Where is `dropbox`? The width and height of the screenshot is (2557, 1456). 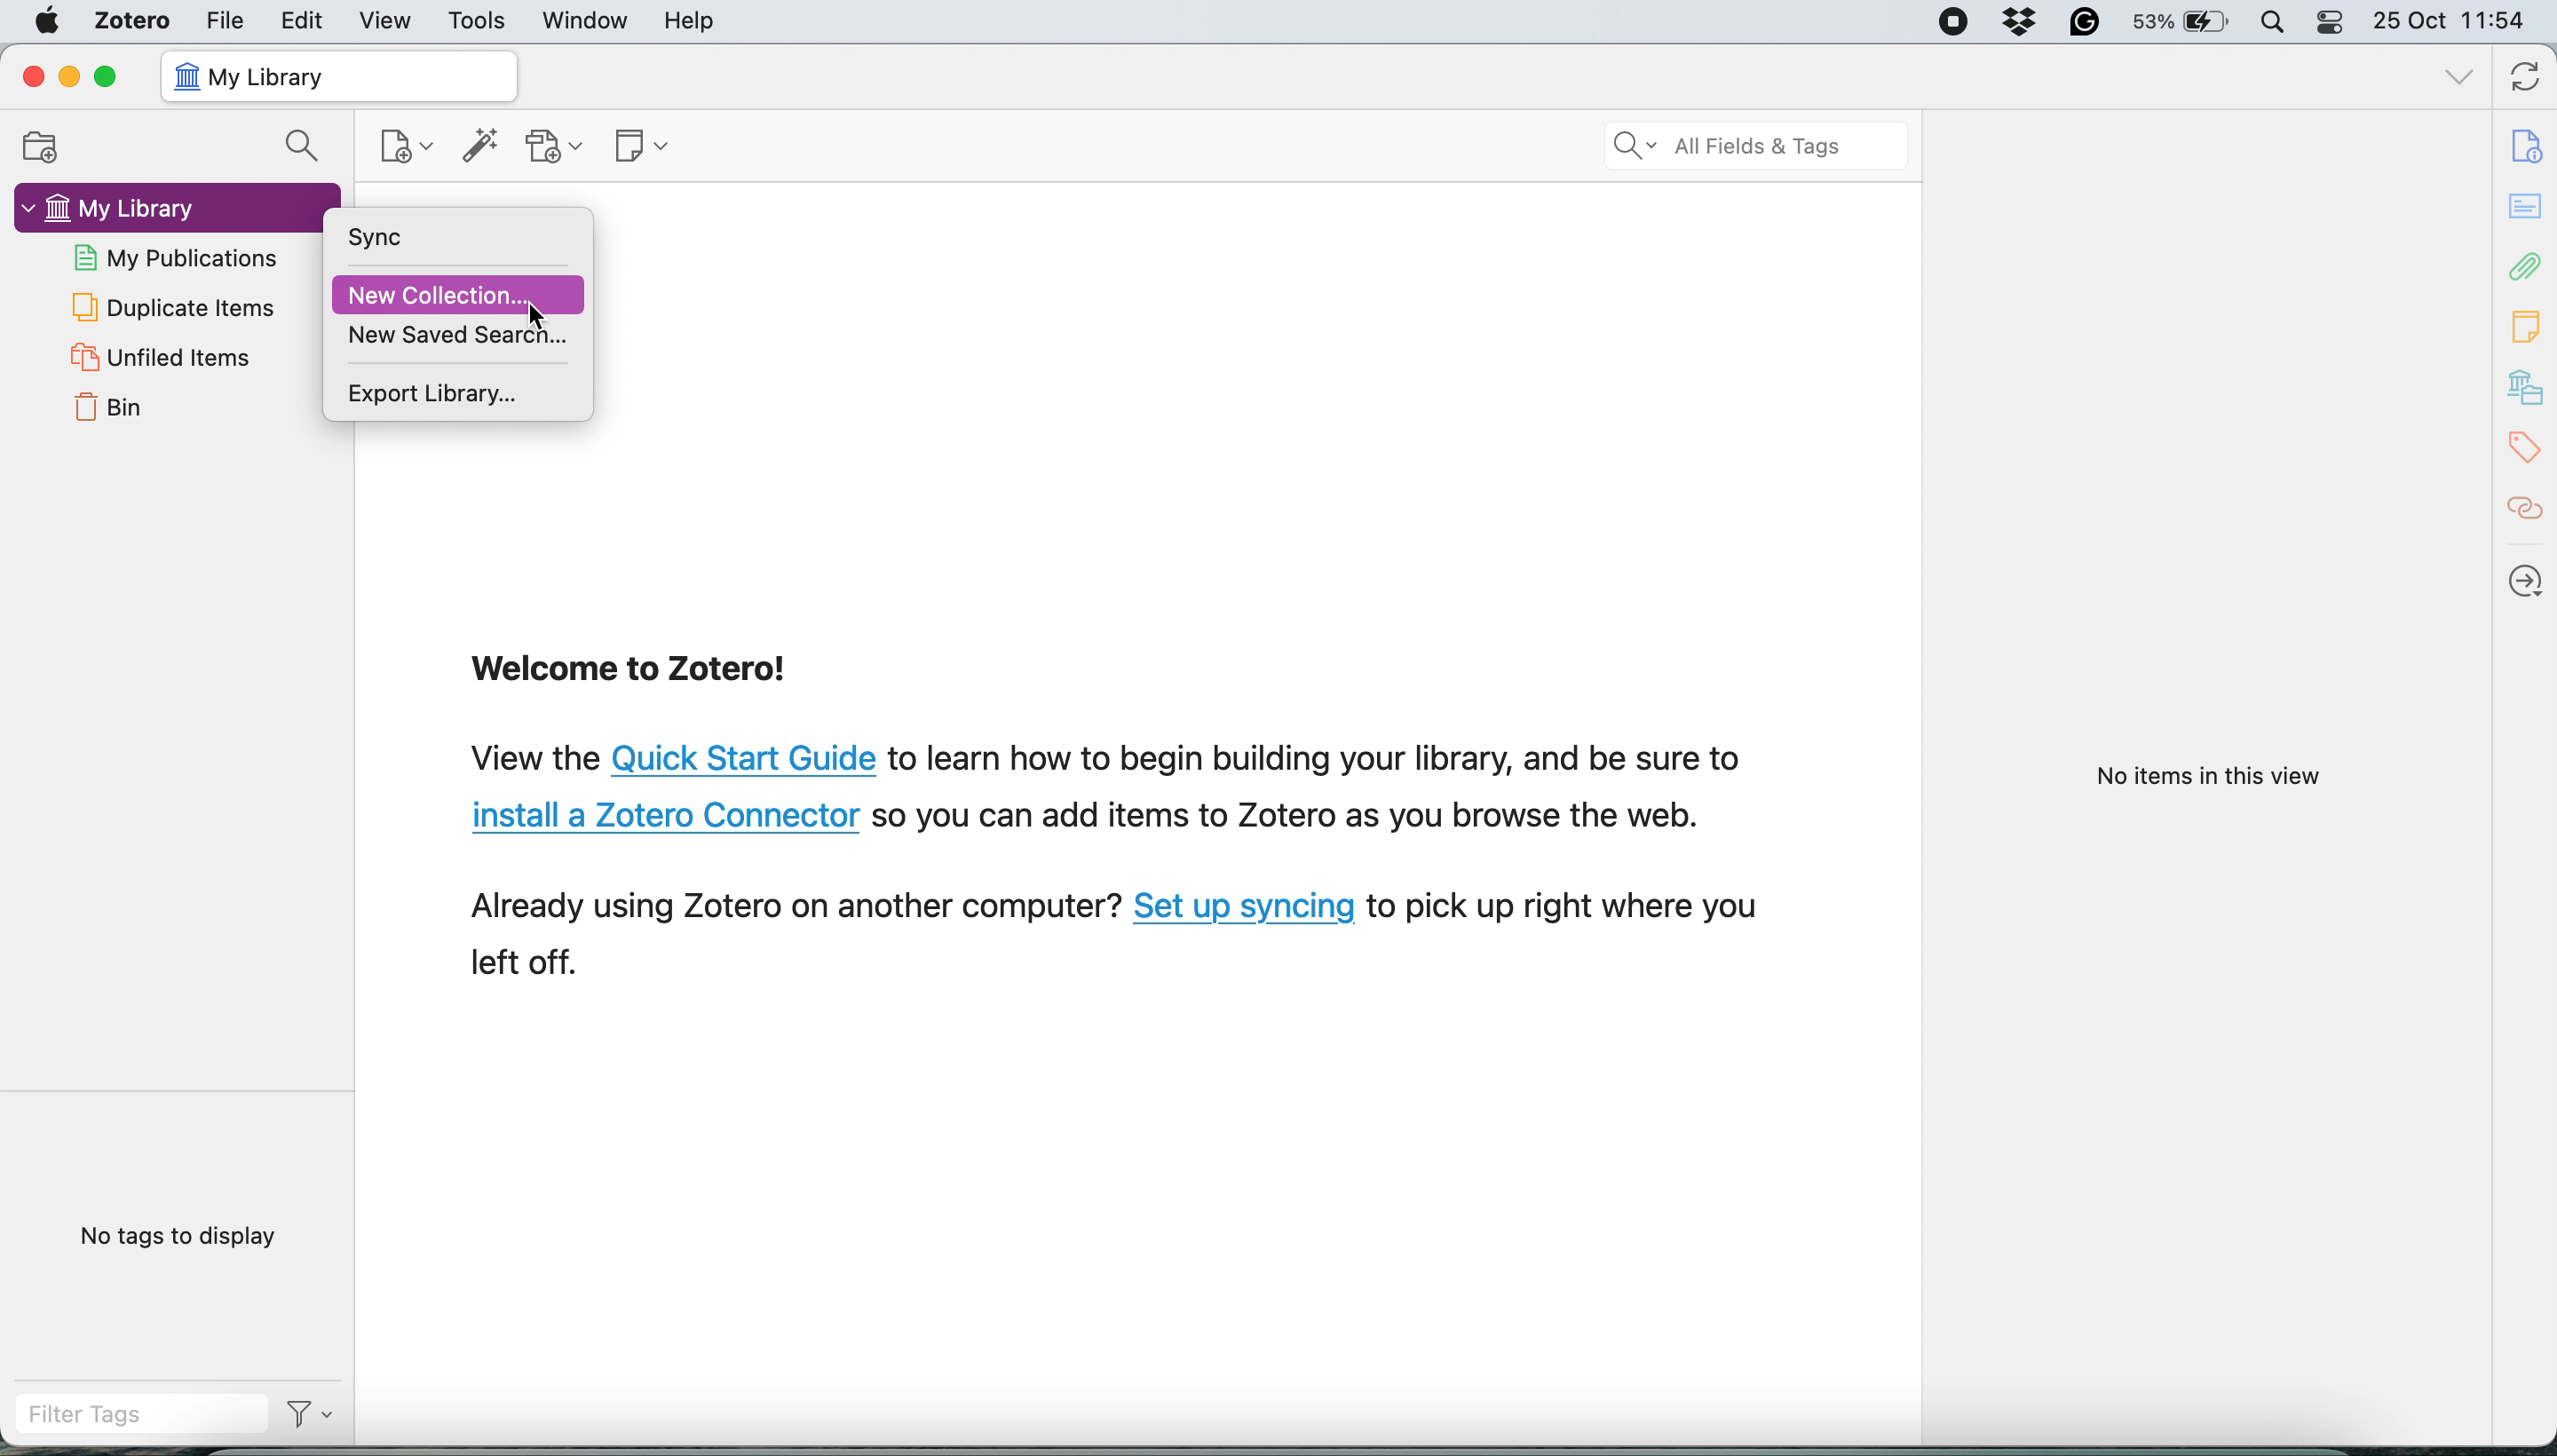
dropbox is located at coordinates (2019, 23).